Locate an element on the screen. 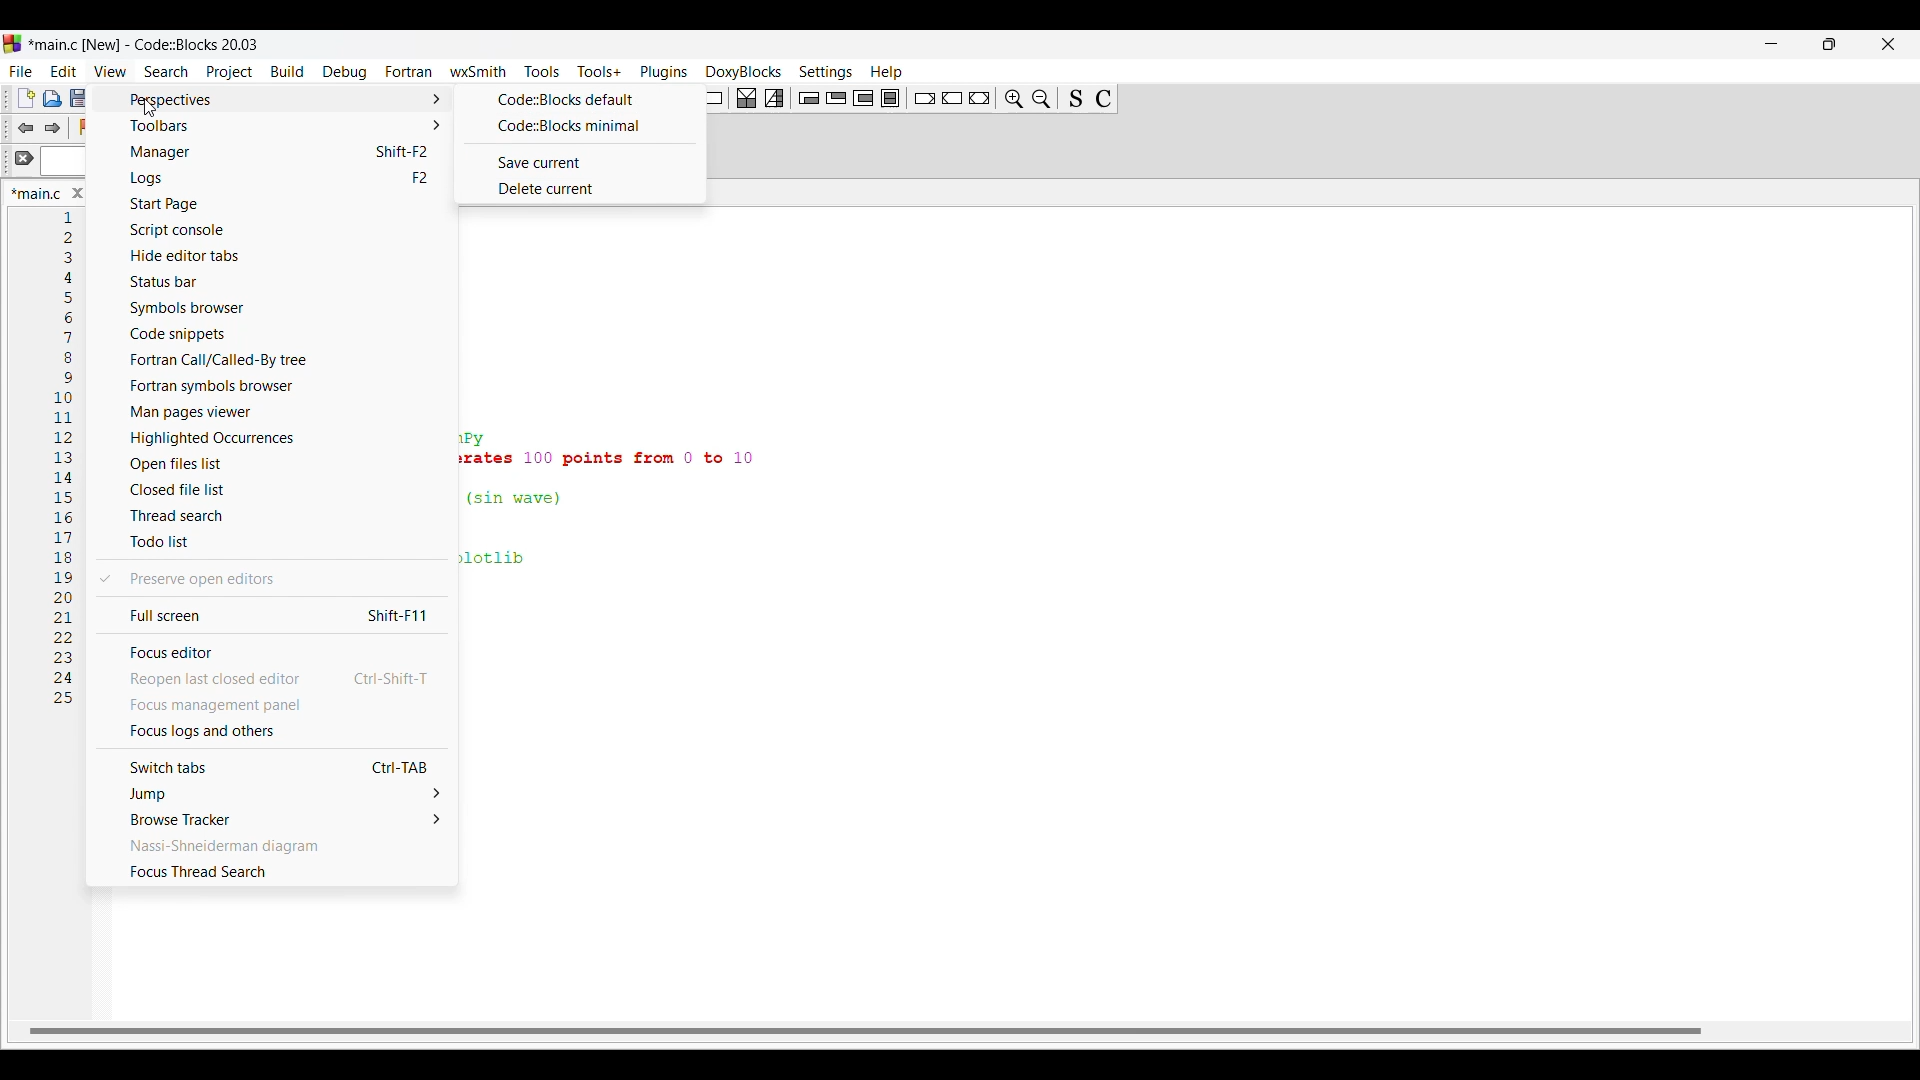 This screenshot has height=1080, width=1920. New file is located at coordinates (25, 98).